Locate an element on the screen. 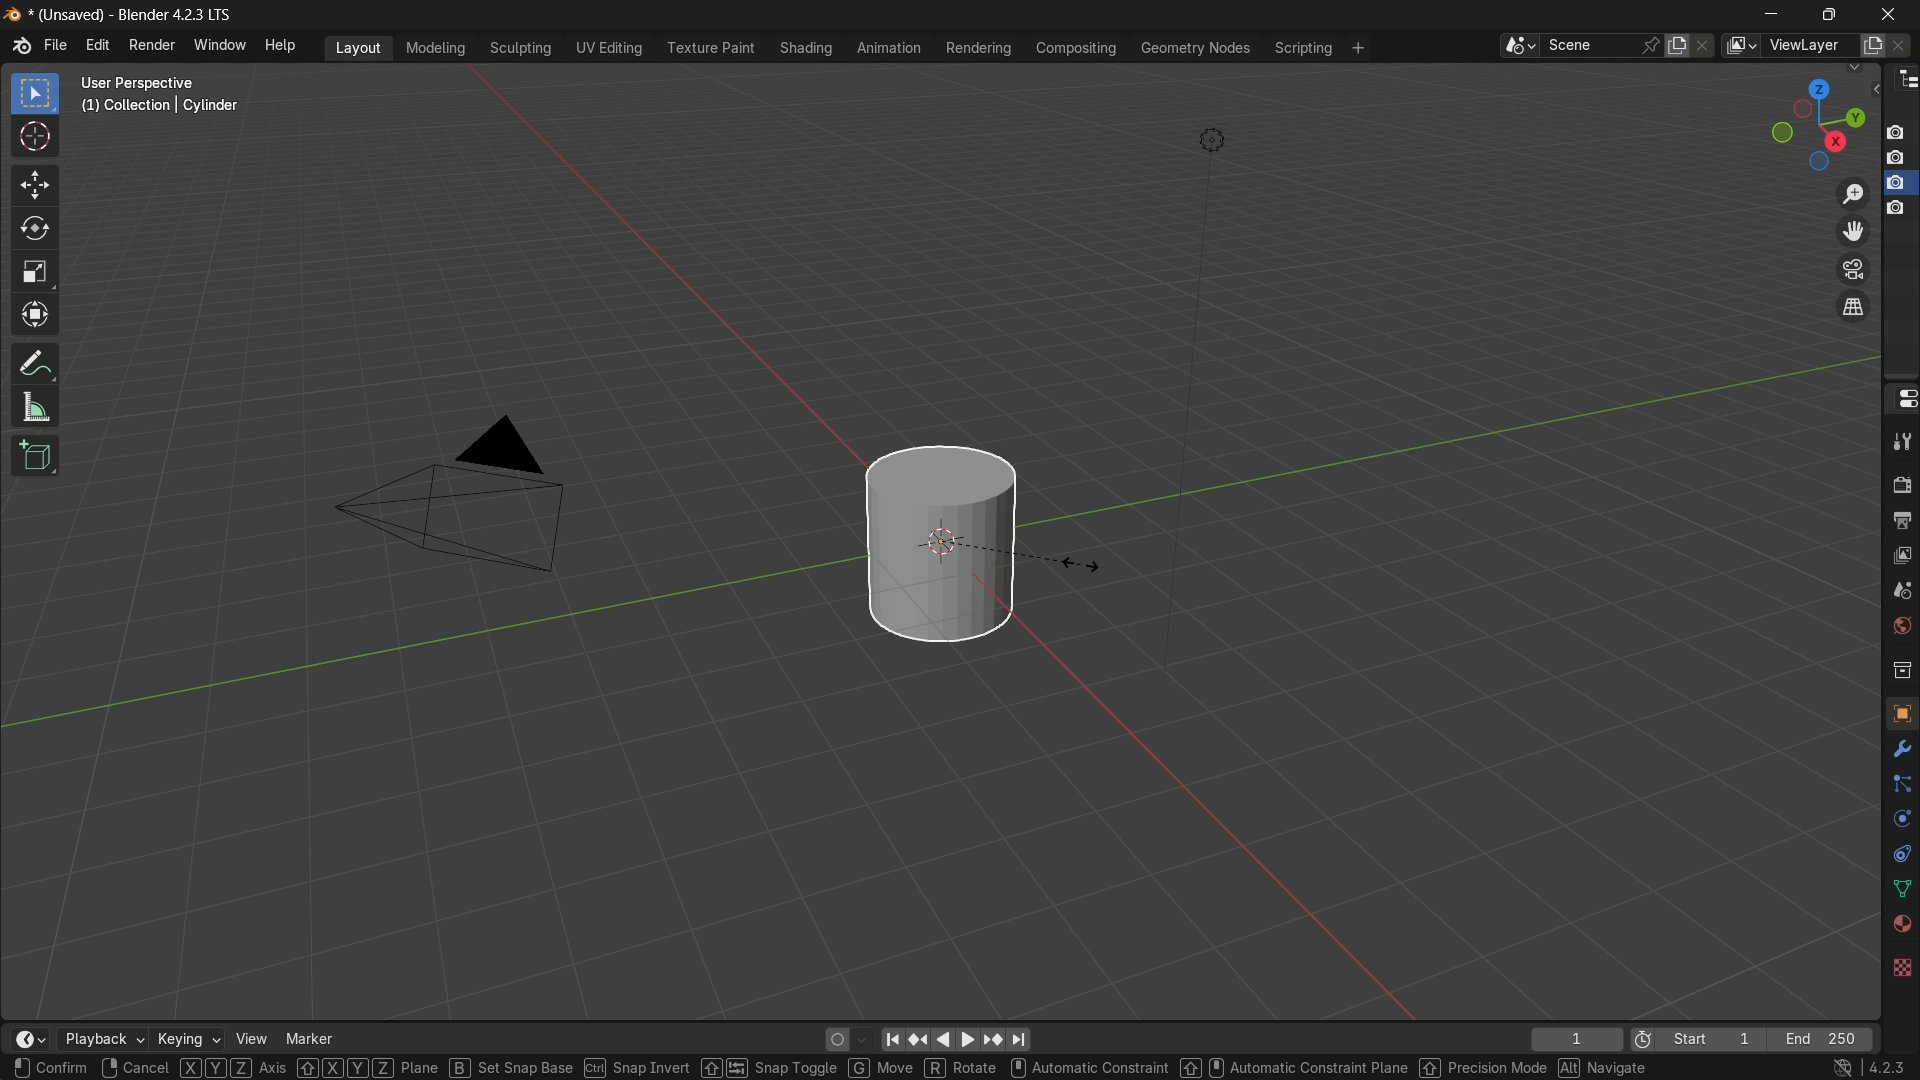  outliner is located at coordinates (1903, 83).